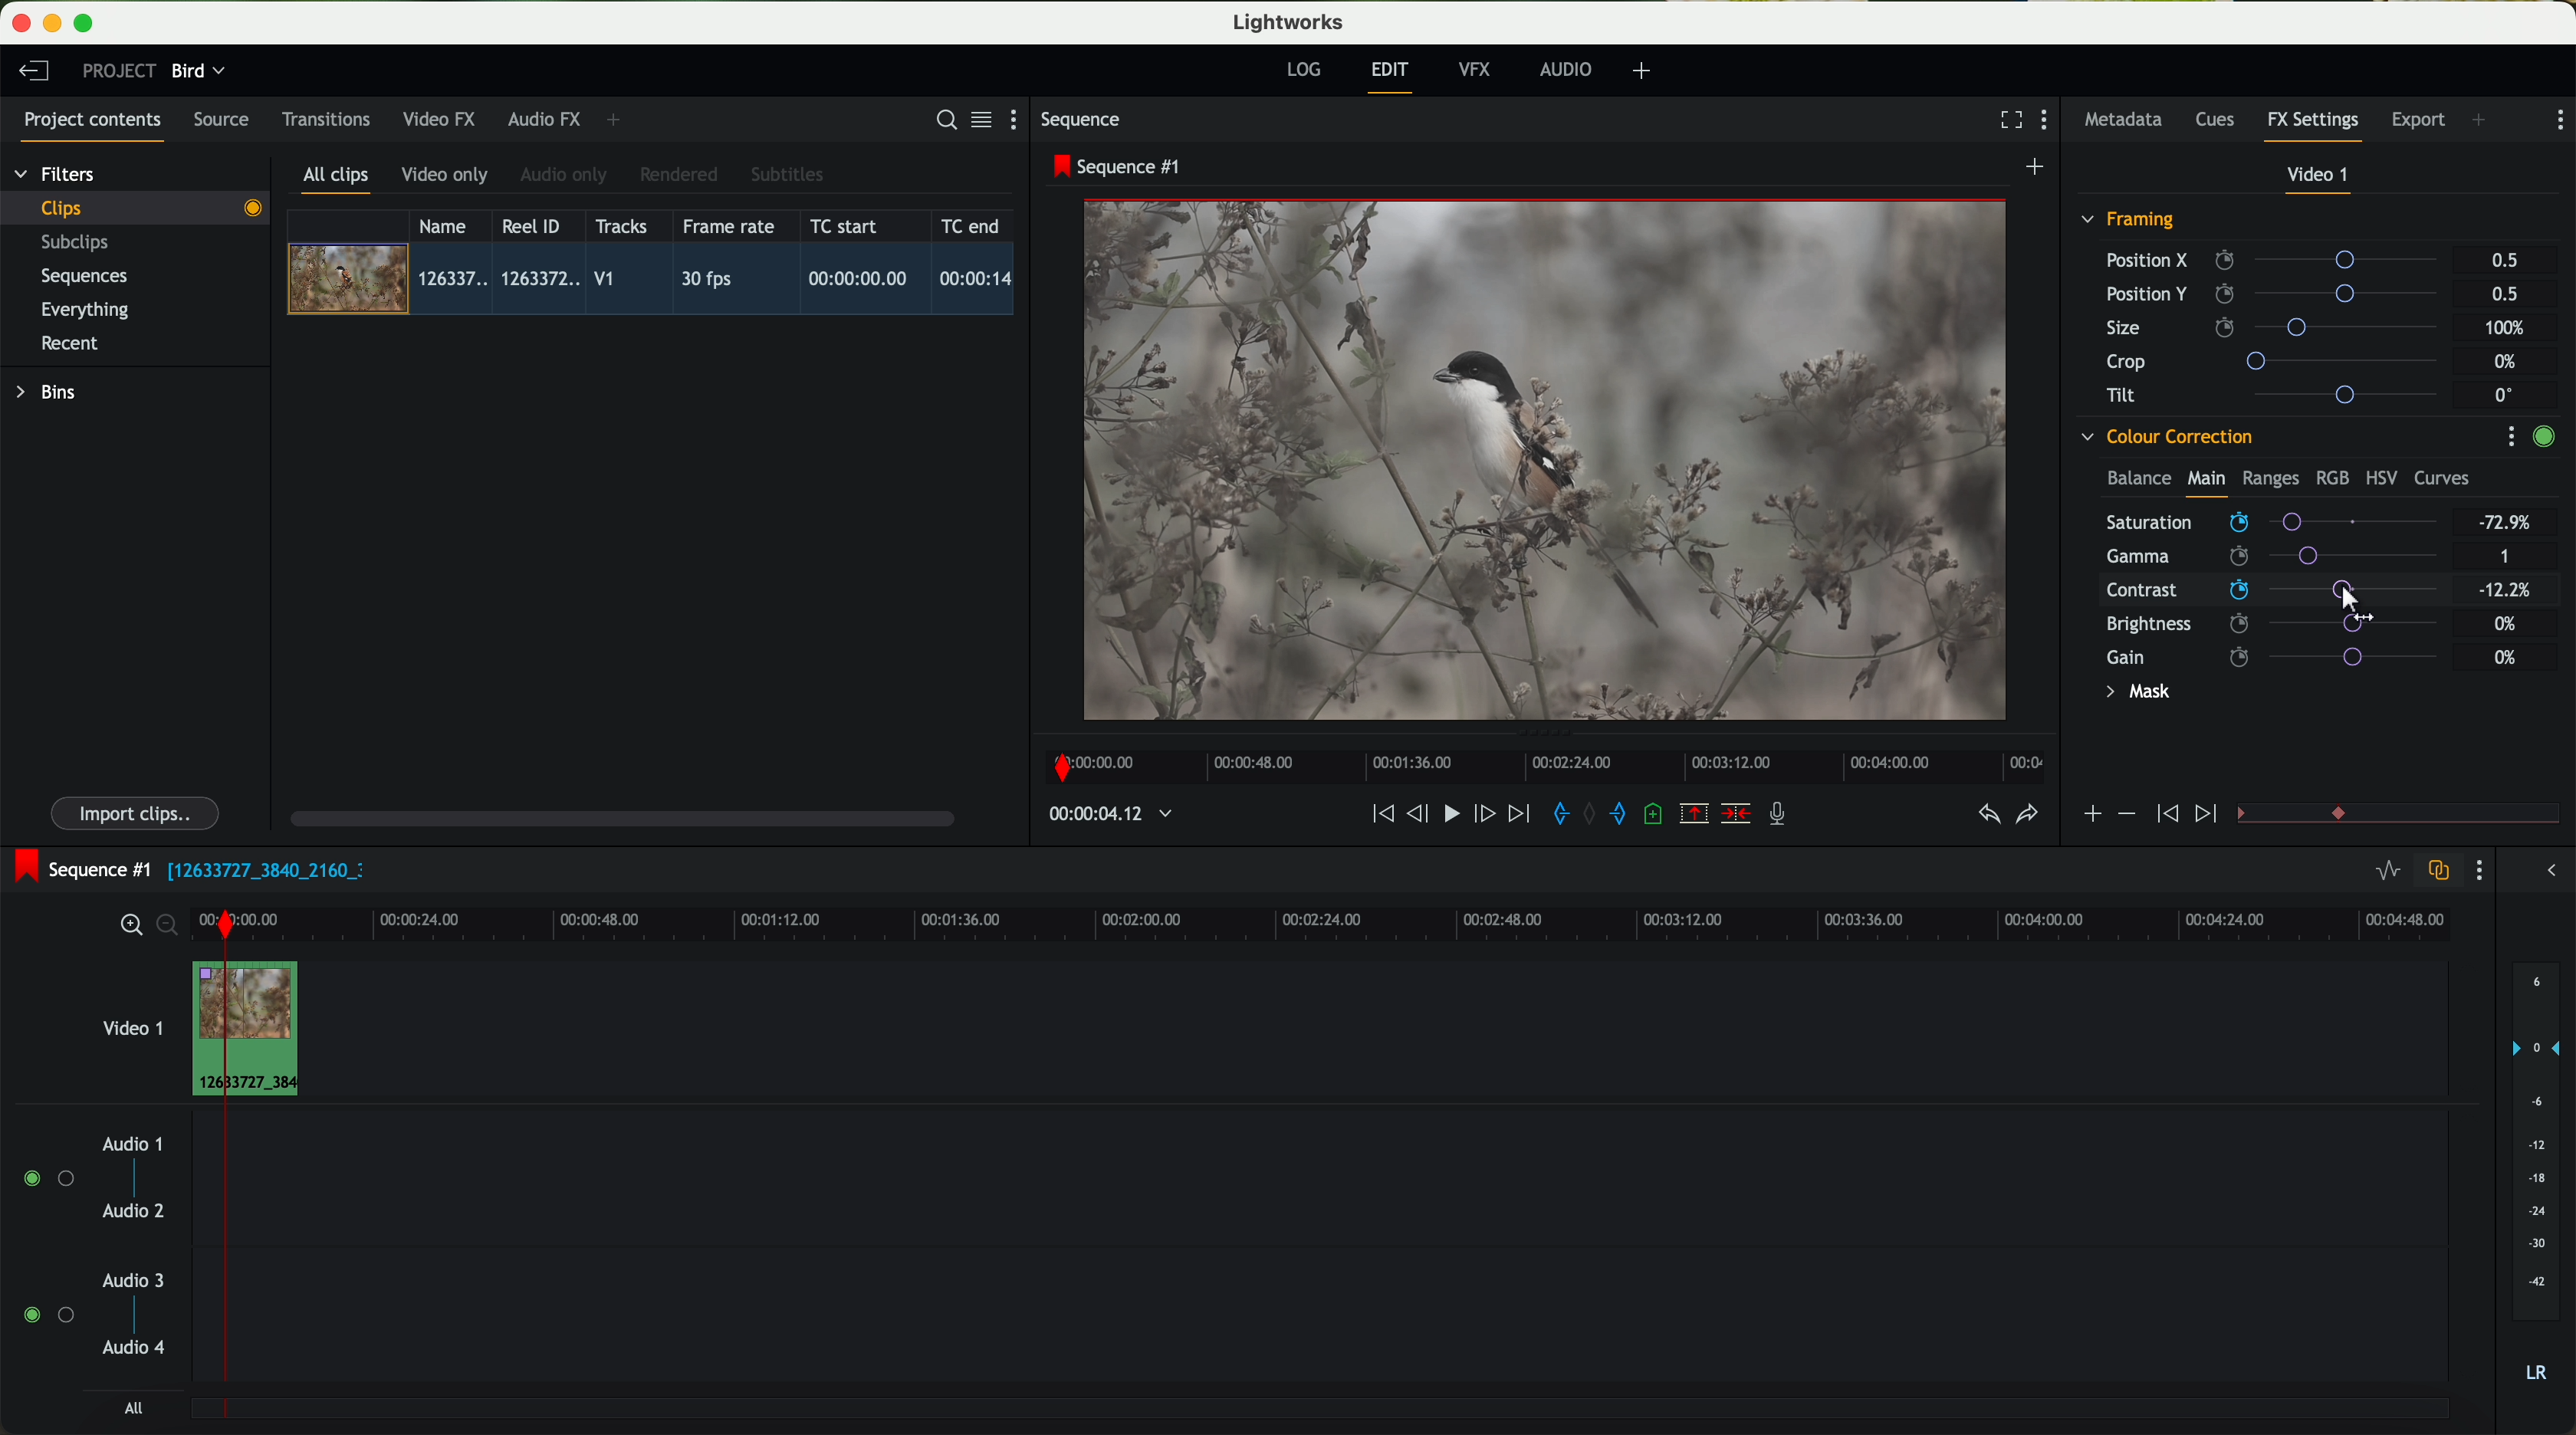  What do you see at coordinates (138, 812) in the screenshot?
I see `import clips` at bounding box center [138, 812].